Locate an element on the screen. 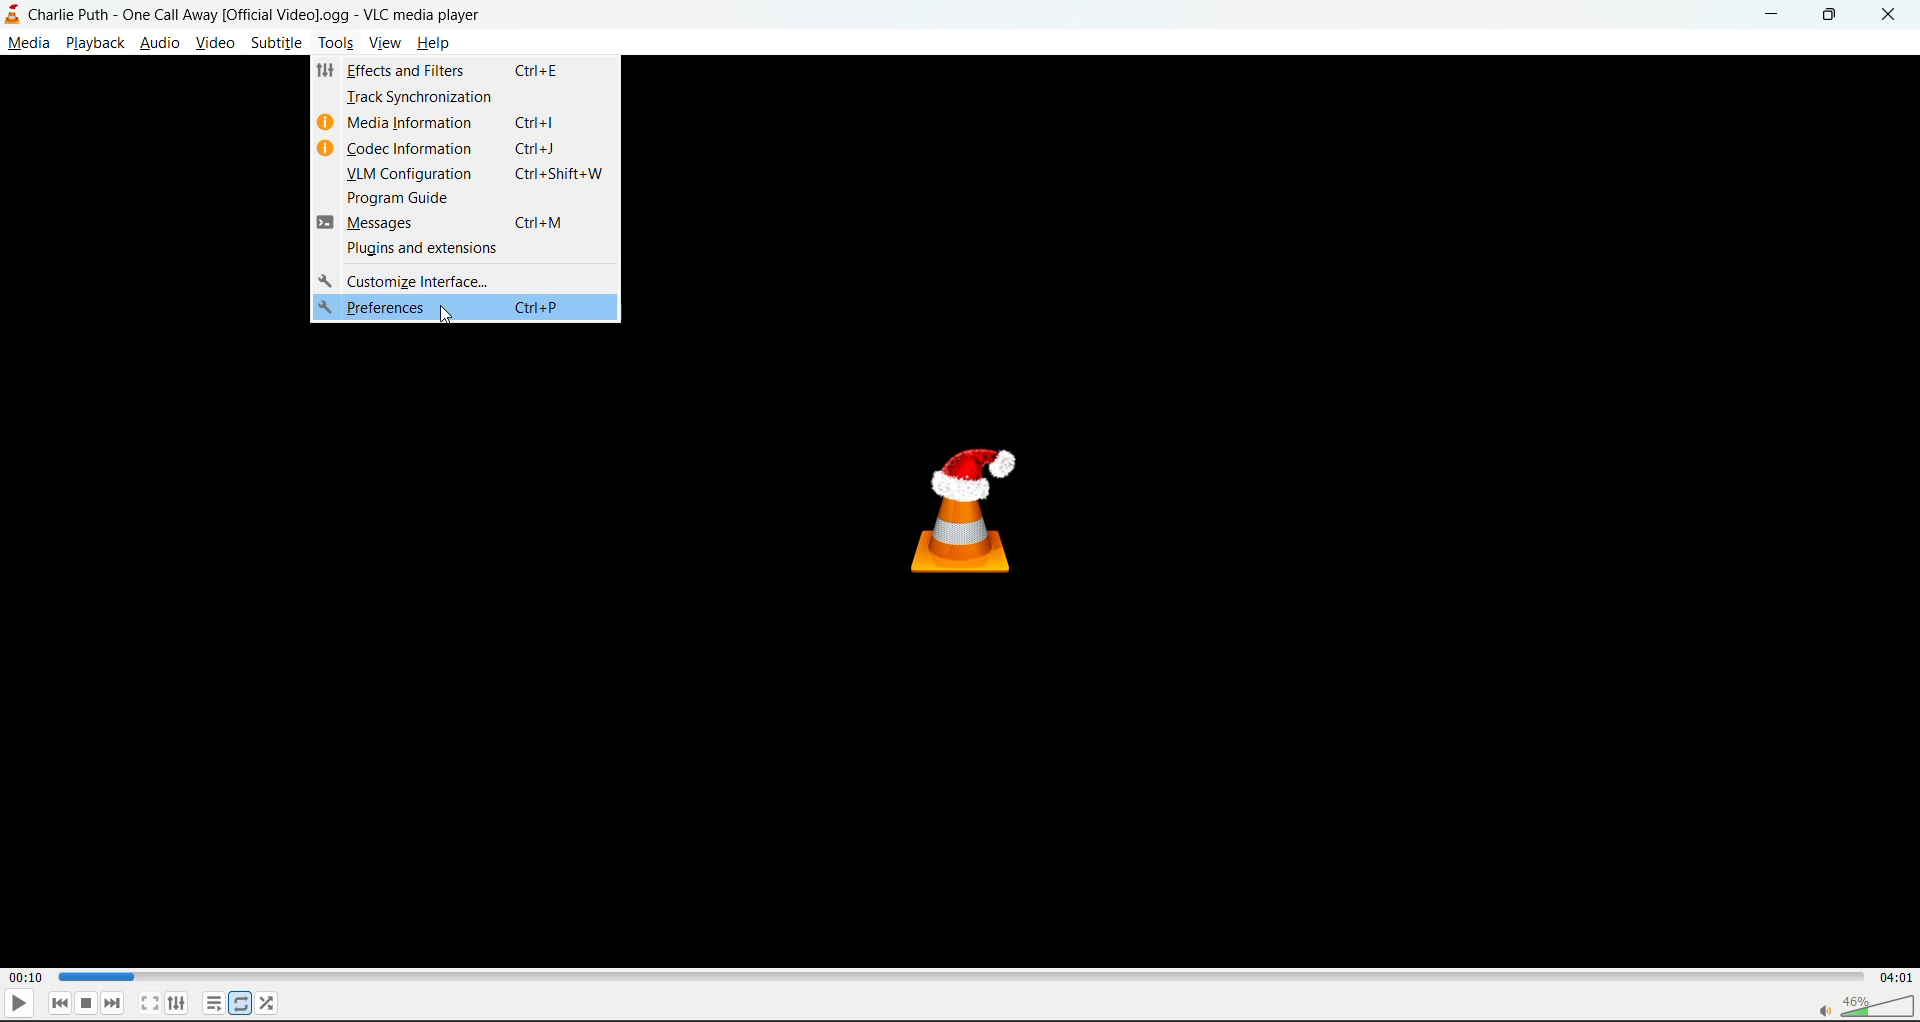 This screenshot has height=1022, width=1920. thumbnail is located at coordinates (964, 505).